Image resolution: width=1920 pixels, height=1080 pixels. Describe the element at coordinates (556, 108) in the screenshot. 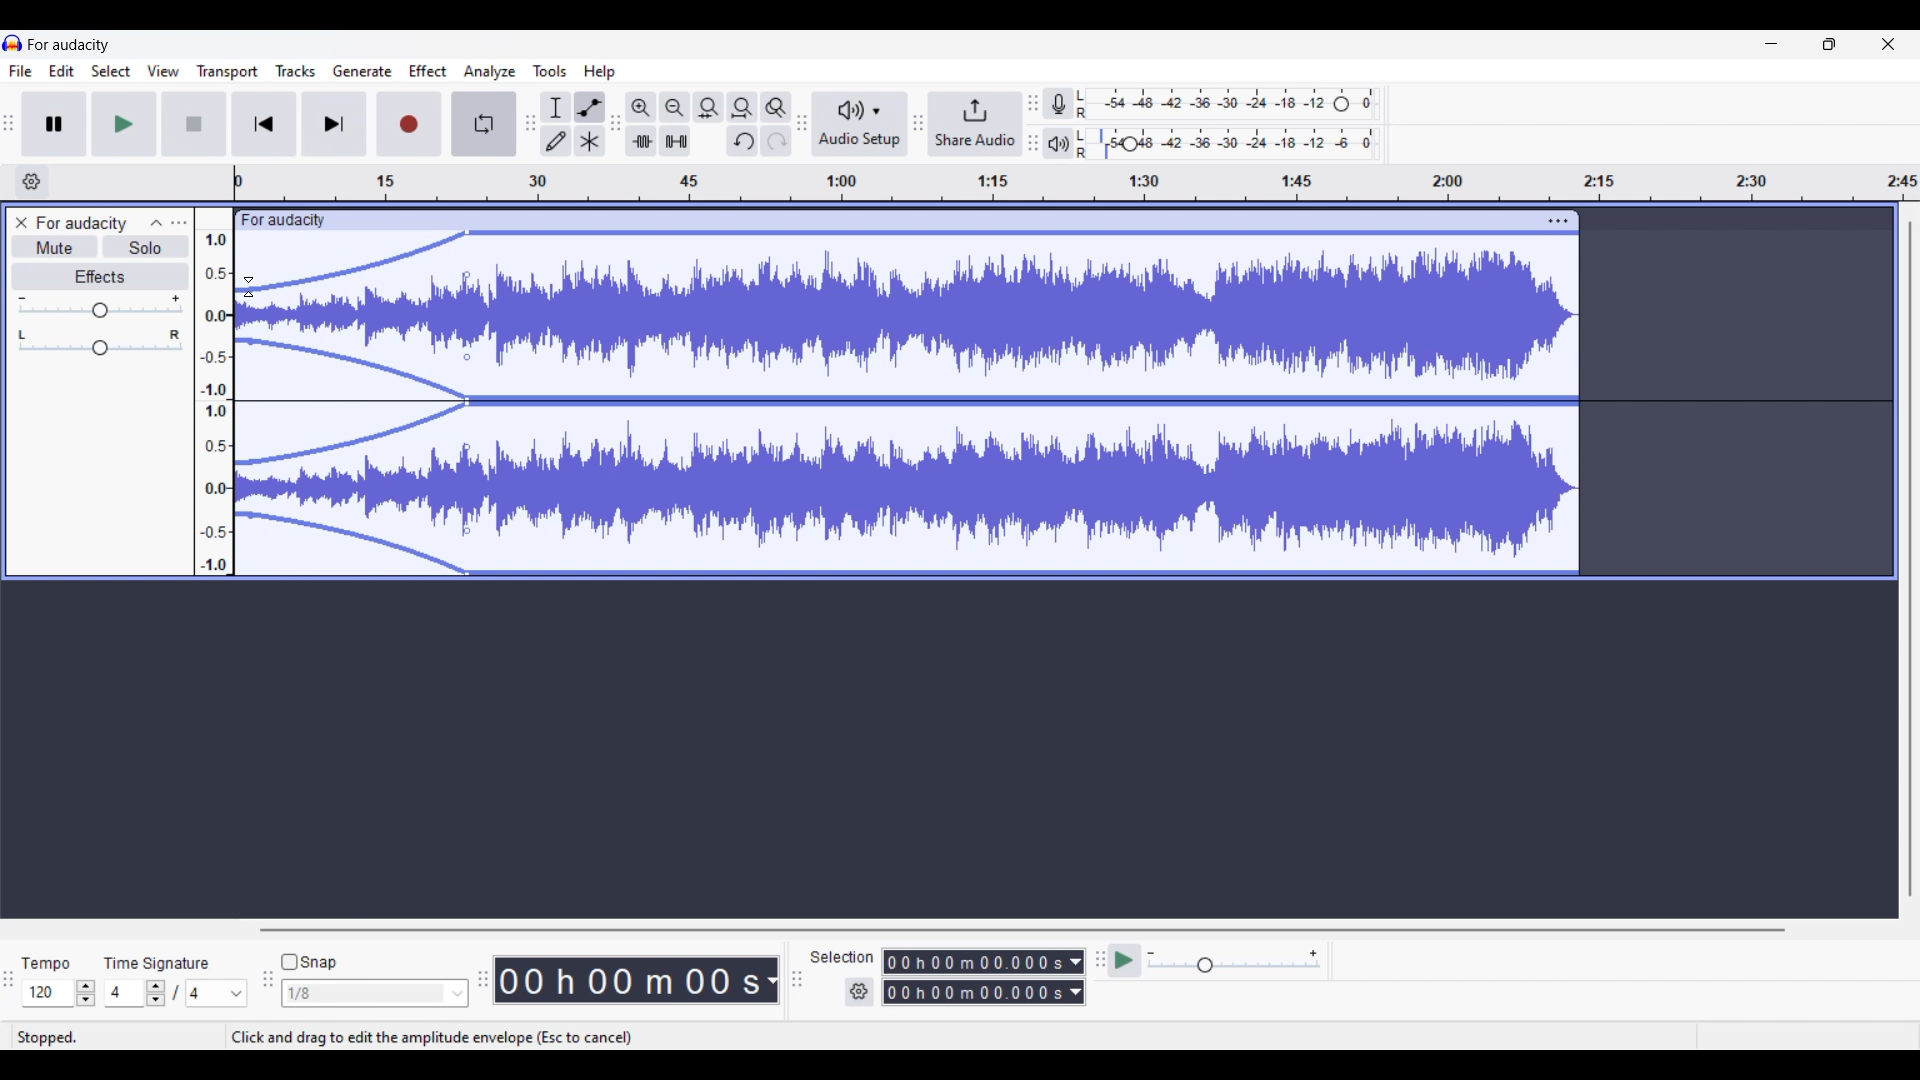

I see `Selection tool` at that location.